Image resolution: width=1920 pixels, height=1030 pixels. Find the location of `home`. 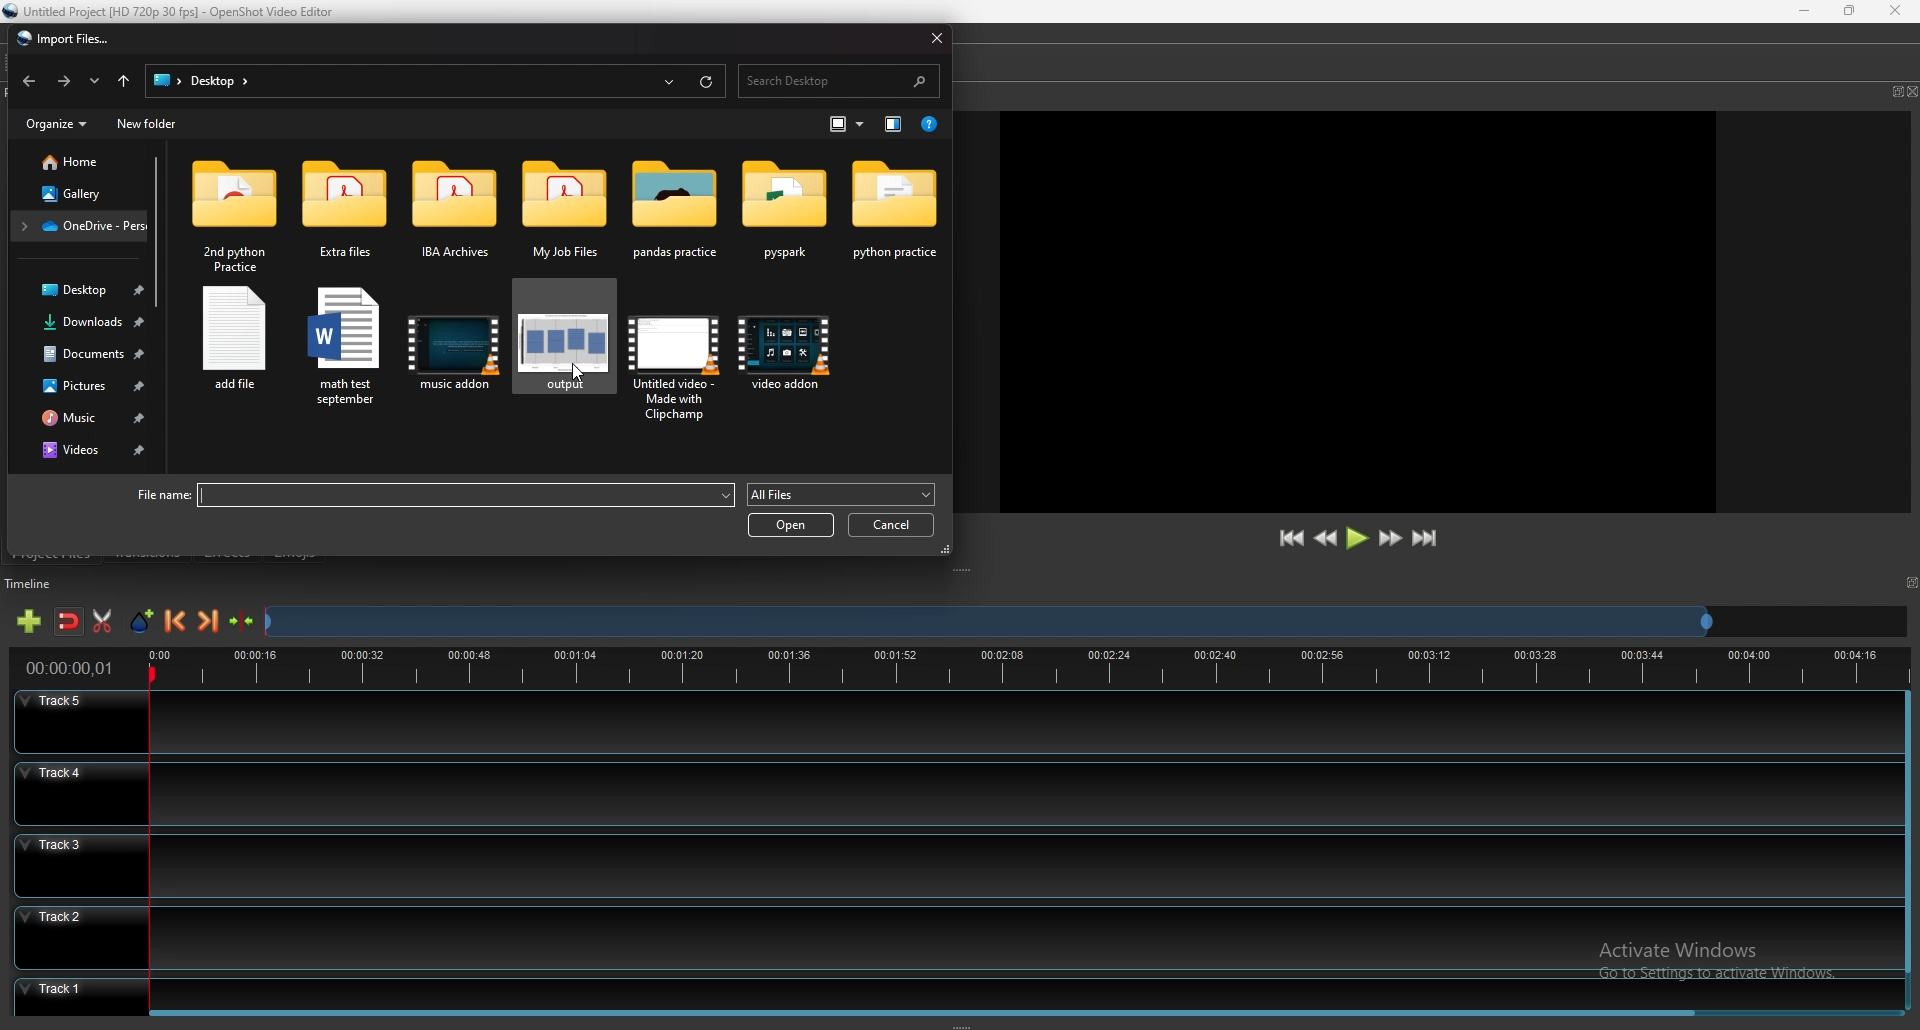

home is located at coordinates (81, 161).